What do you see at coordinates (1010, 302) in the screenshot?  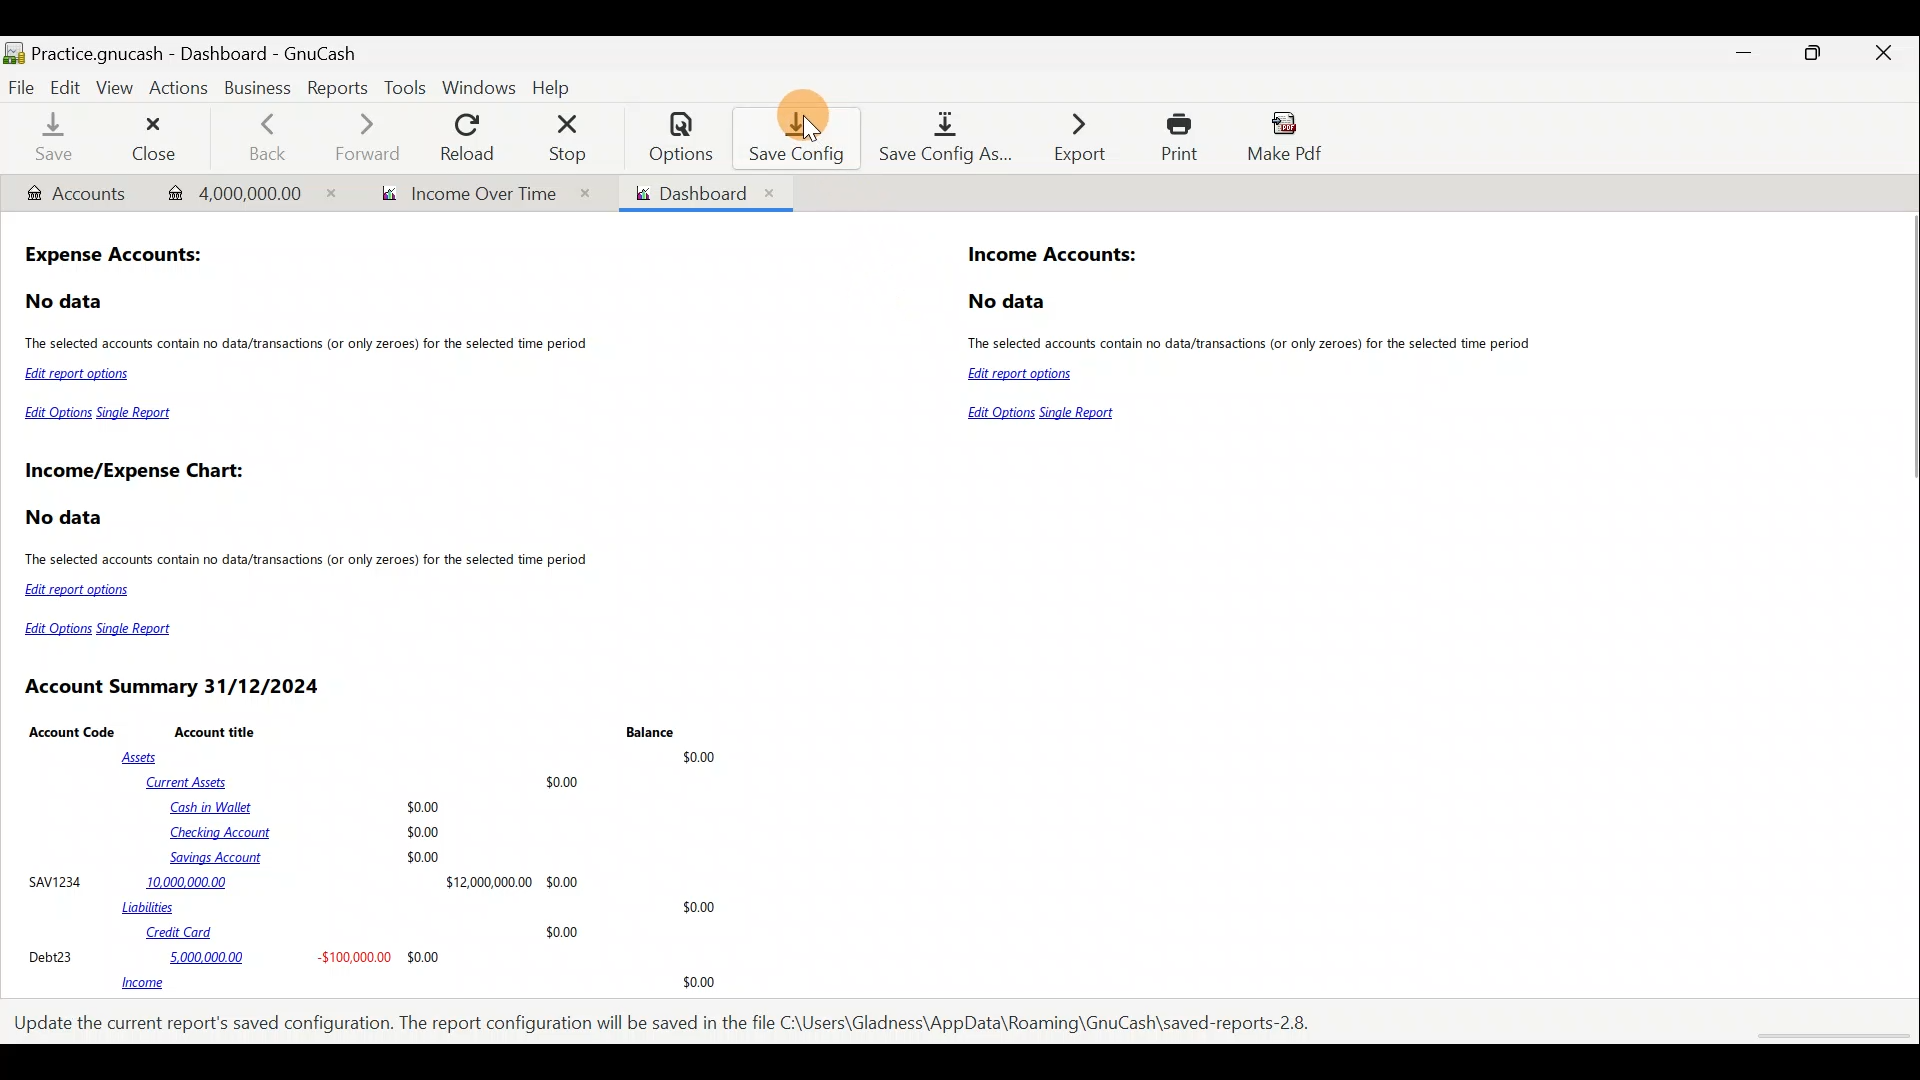 I see `No data` at bounding box center [1010, 302].